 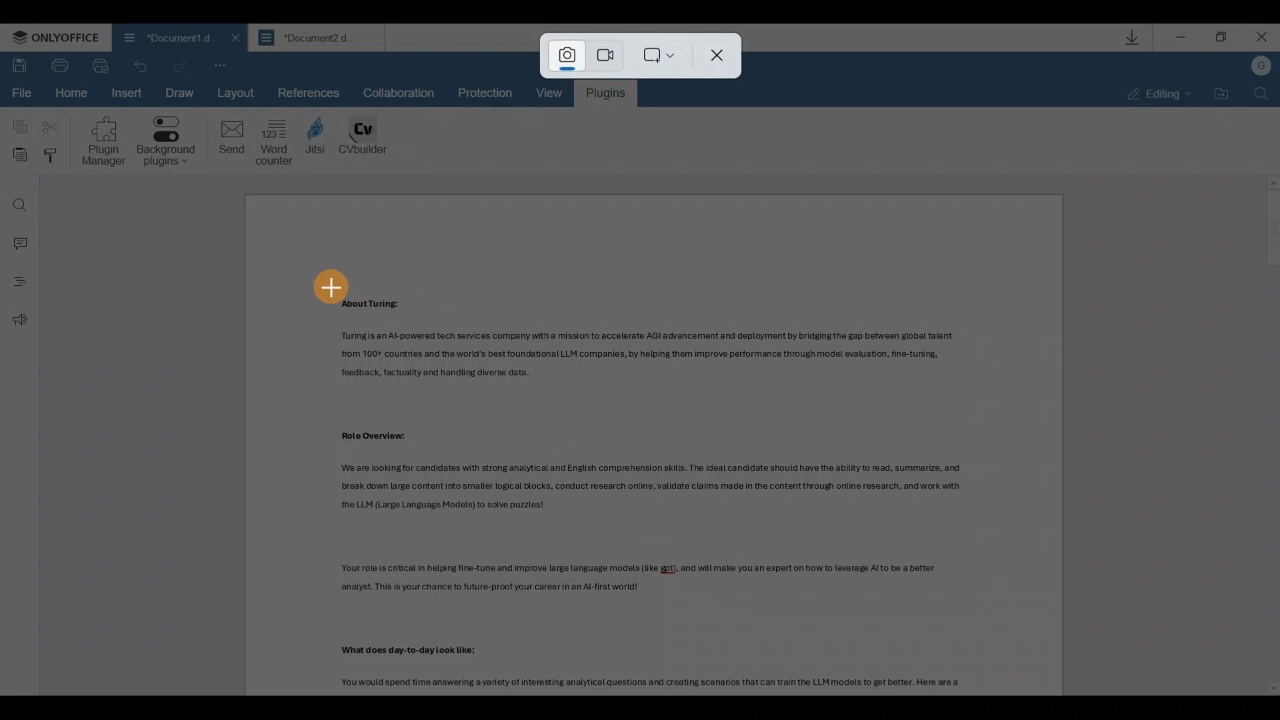 I want to click on Home, so click(x=74, y=94).